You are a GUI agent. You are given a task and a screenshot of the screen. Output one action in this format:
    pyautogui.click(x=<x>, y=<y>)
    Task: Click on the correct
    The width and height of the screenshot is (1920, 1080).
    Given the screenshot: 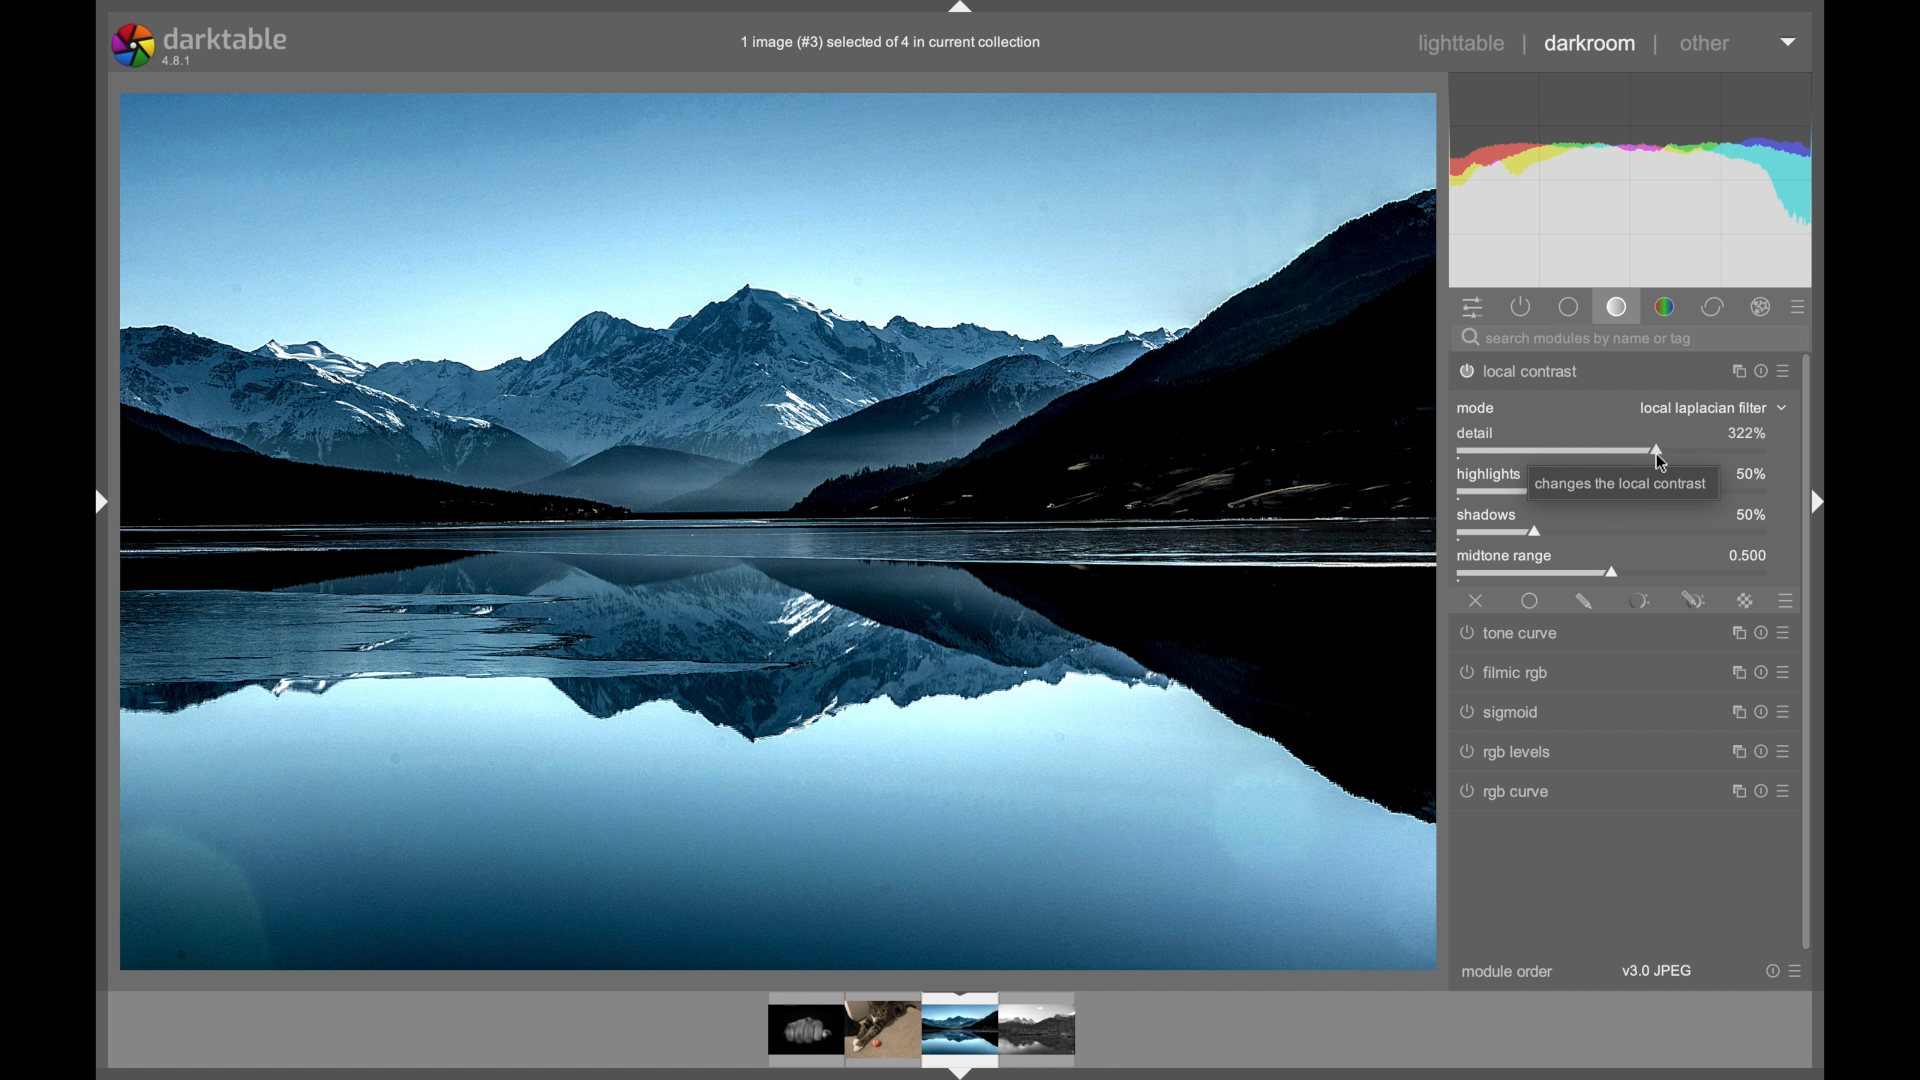 What is the action you would take?
    pyautogui.click(x=1712, y=307)
    